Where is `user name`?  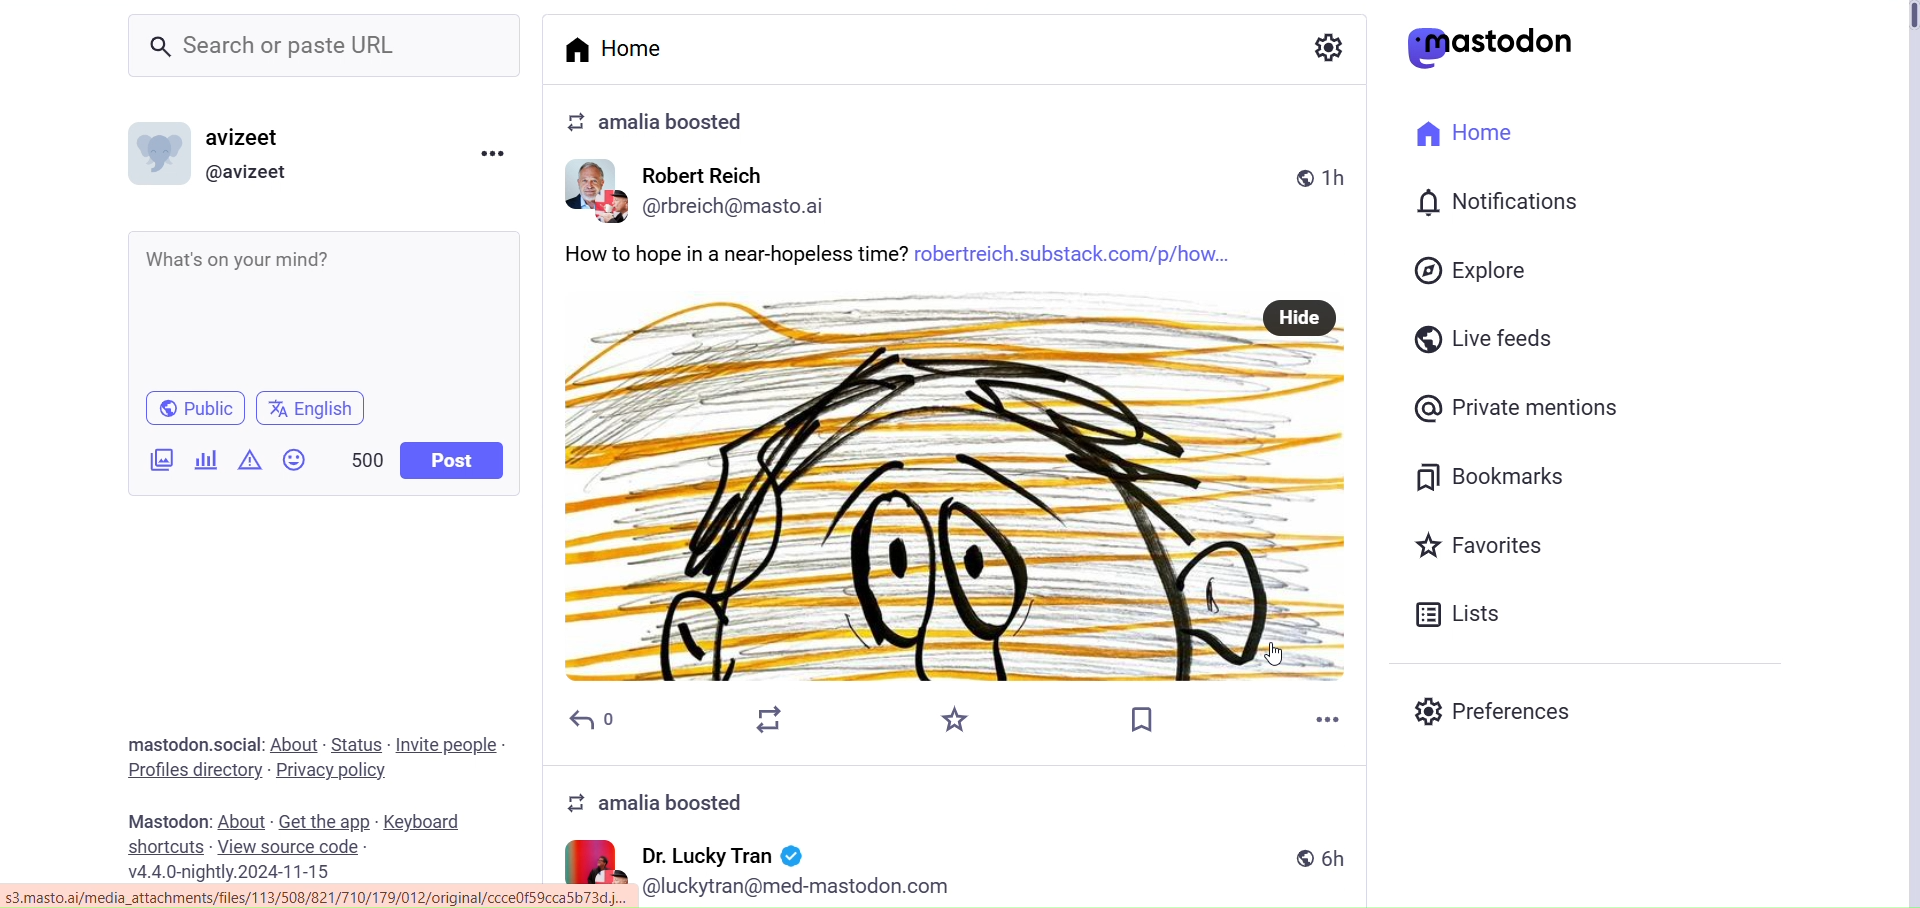
user name is located at coordinates (725, 175).